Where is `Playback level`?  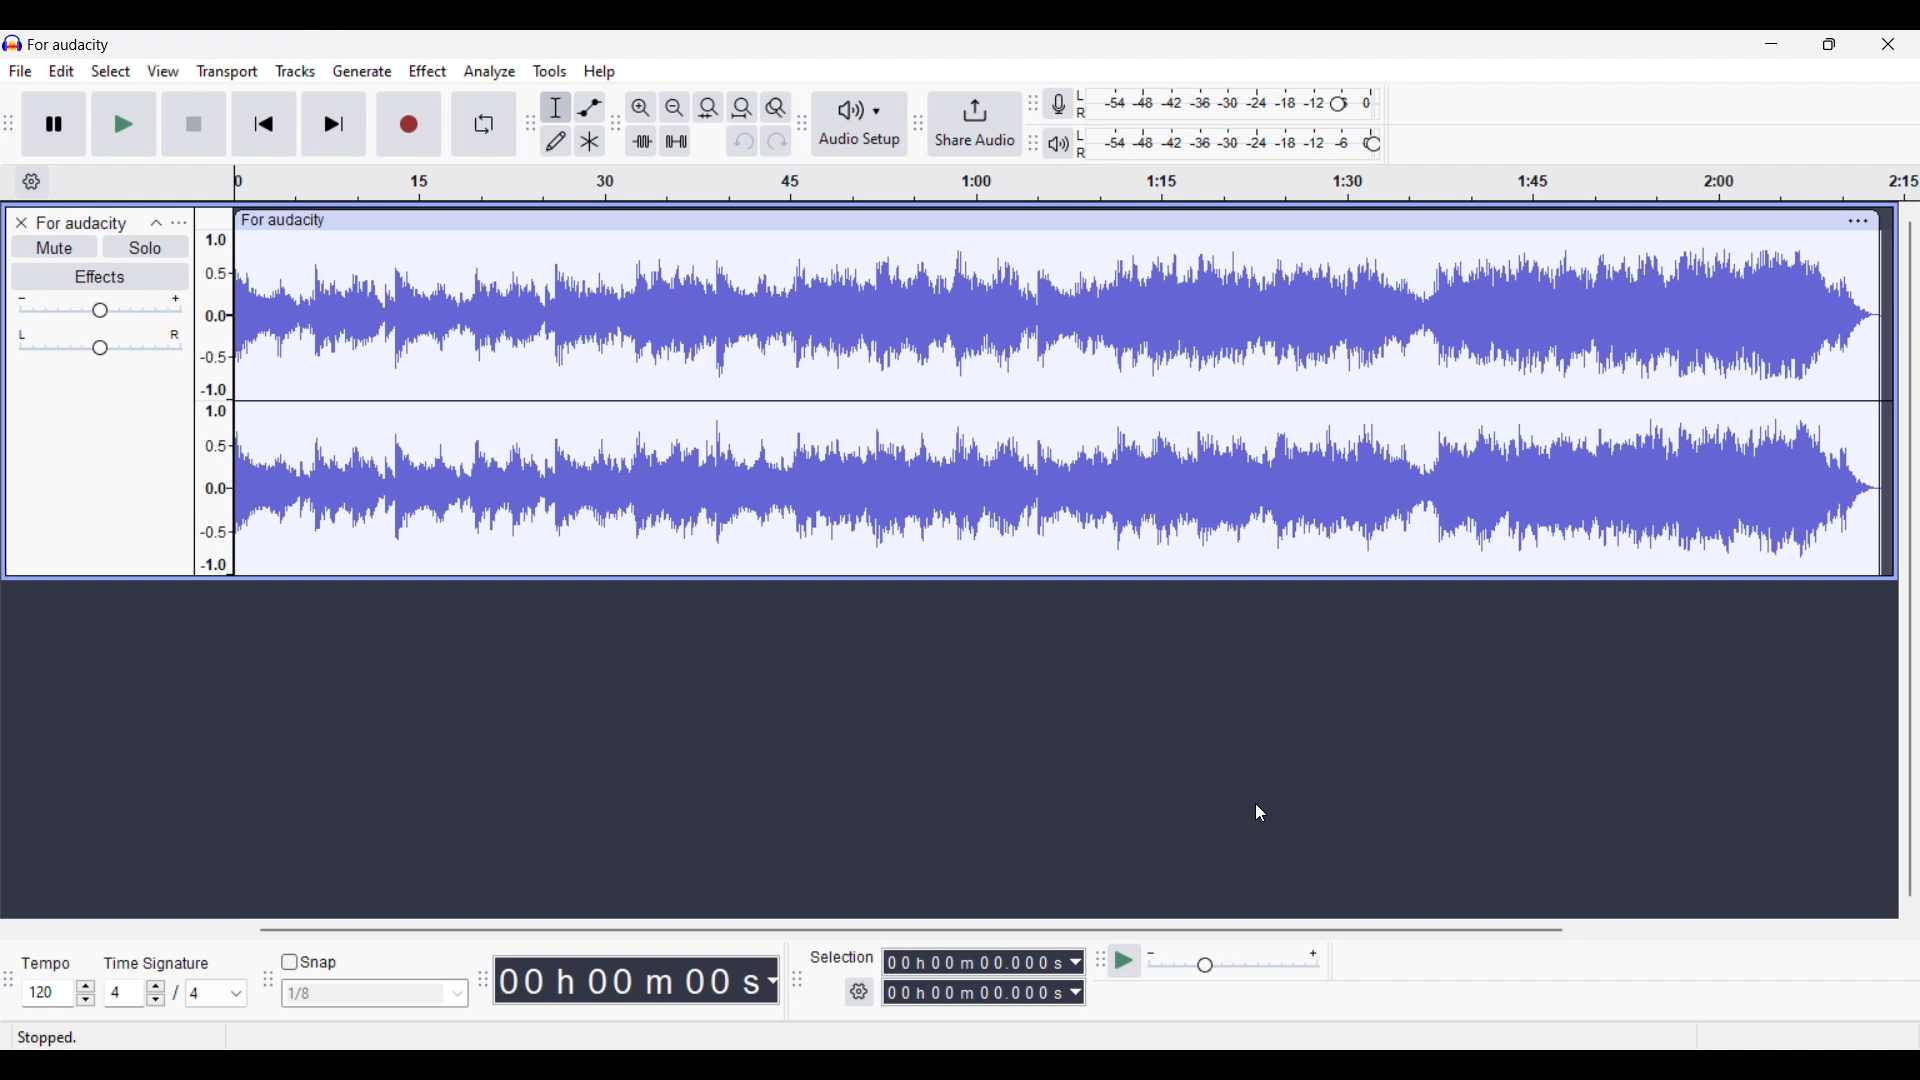 Playback level is located at coordinates (1217, 144).